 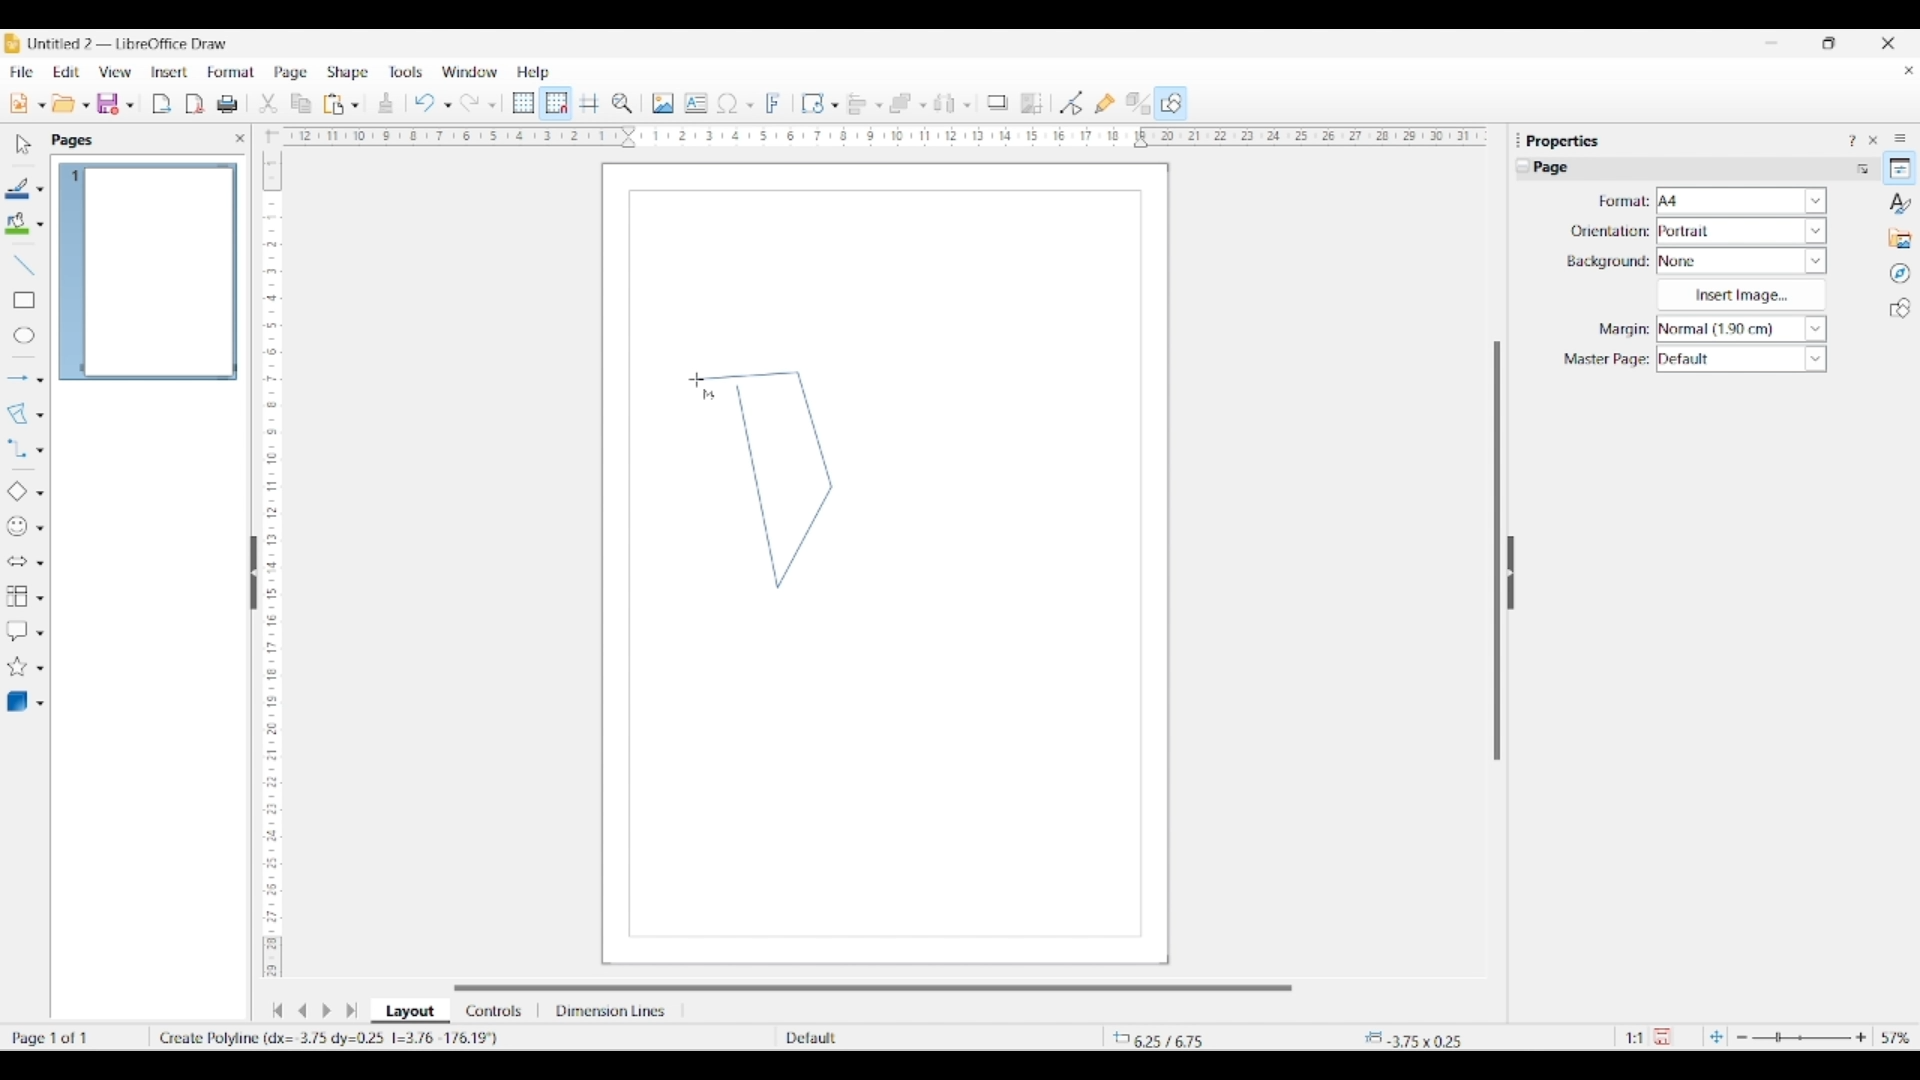 I want to click on Insert image, so click(x=663, y=103).